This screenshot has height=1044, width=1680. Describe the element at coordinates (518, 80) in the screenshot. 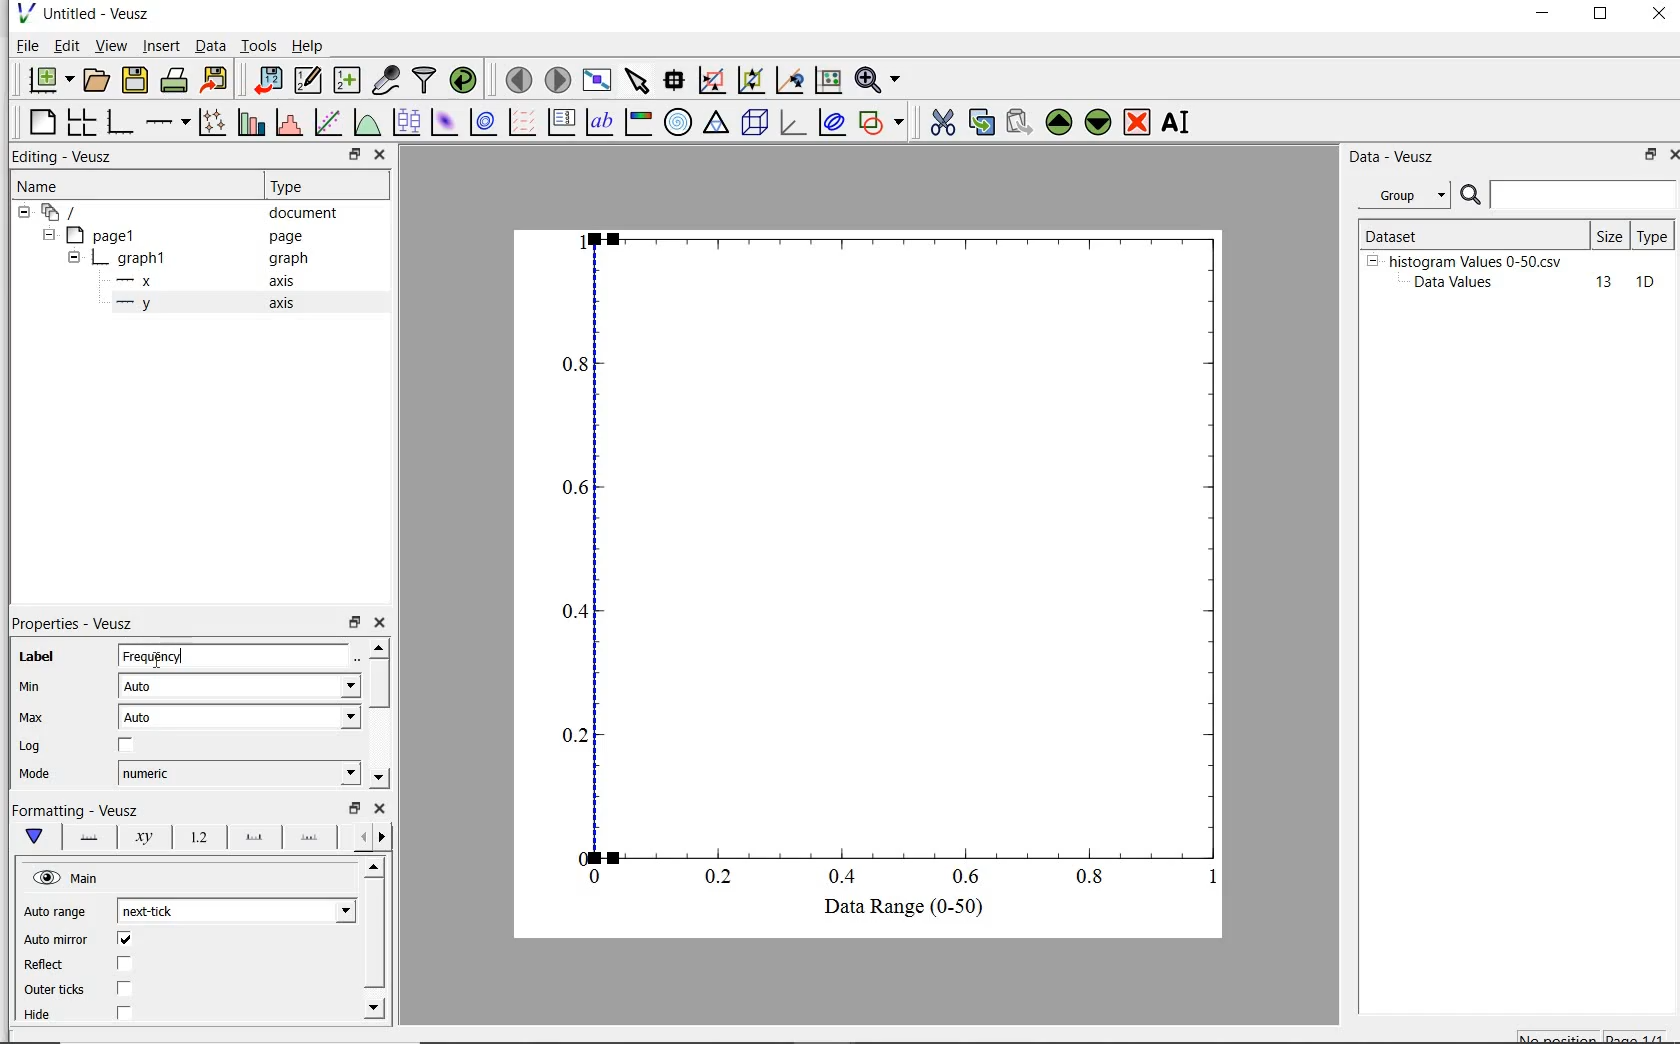

I see `move to previous page` at that location.